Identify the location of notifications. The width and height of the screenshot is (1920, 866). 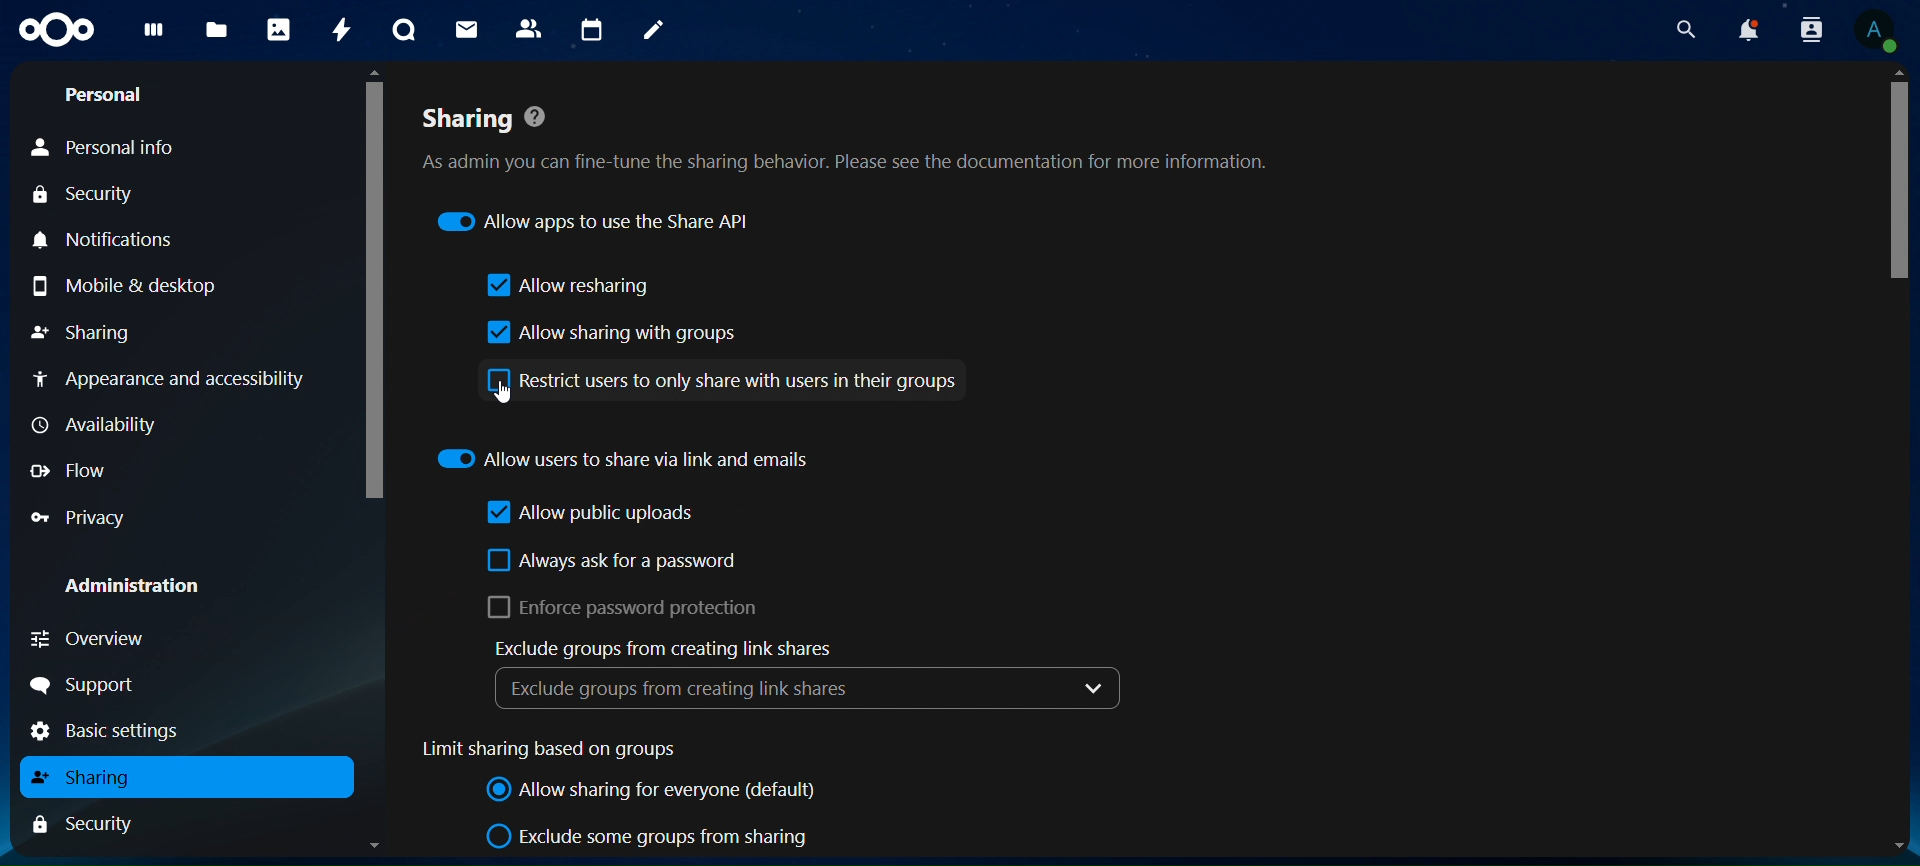
(107, 241).